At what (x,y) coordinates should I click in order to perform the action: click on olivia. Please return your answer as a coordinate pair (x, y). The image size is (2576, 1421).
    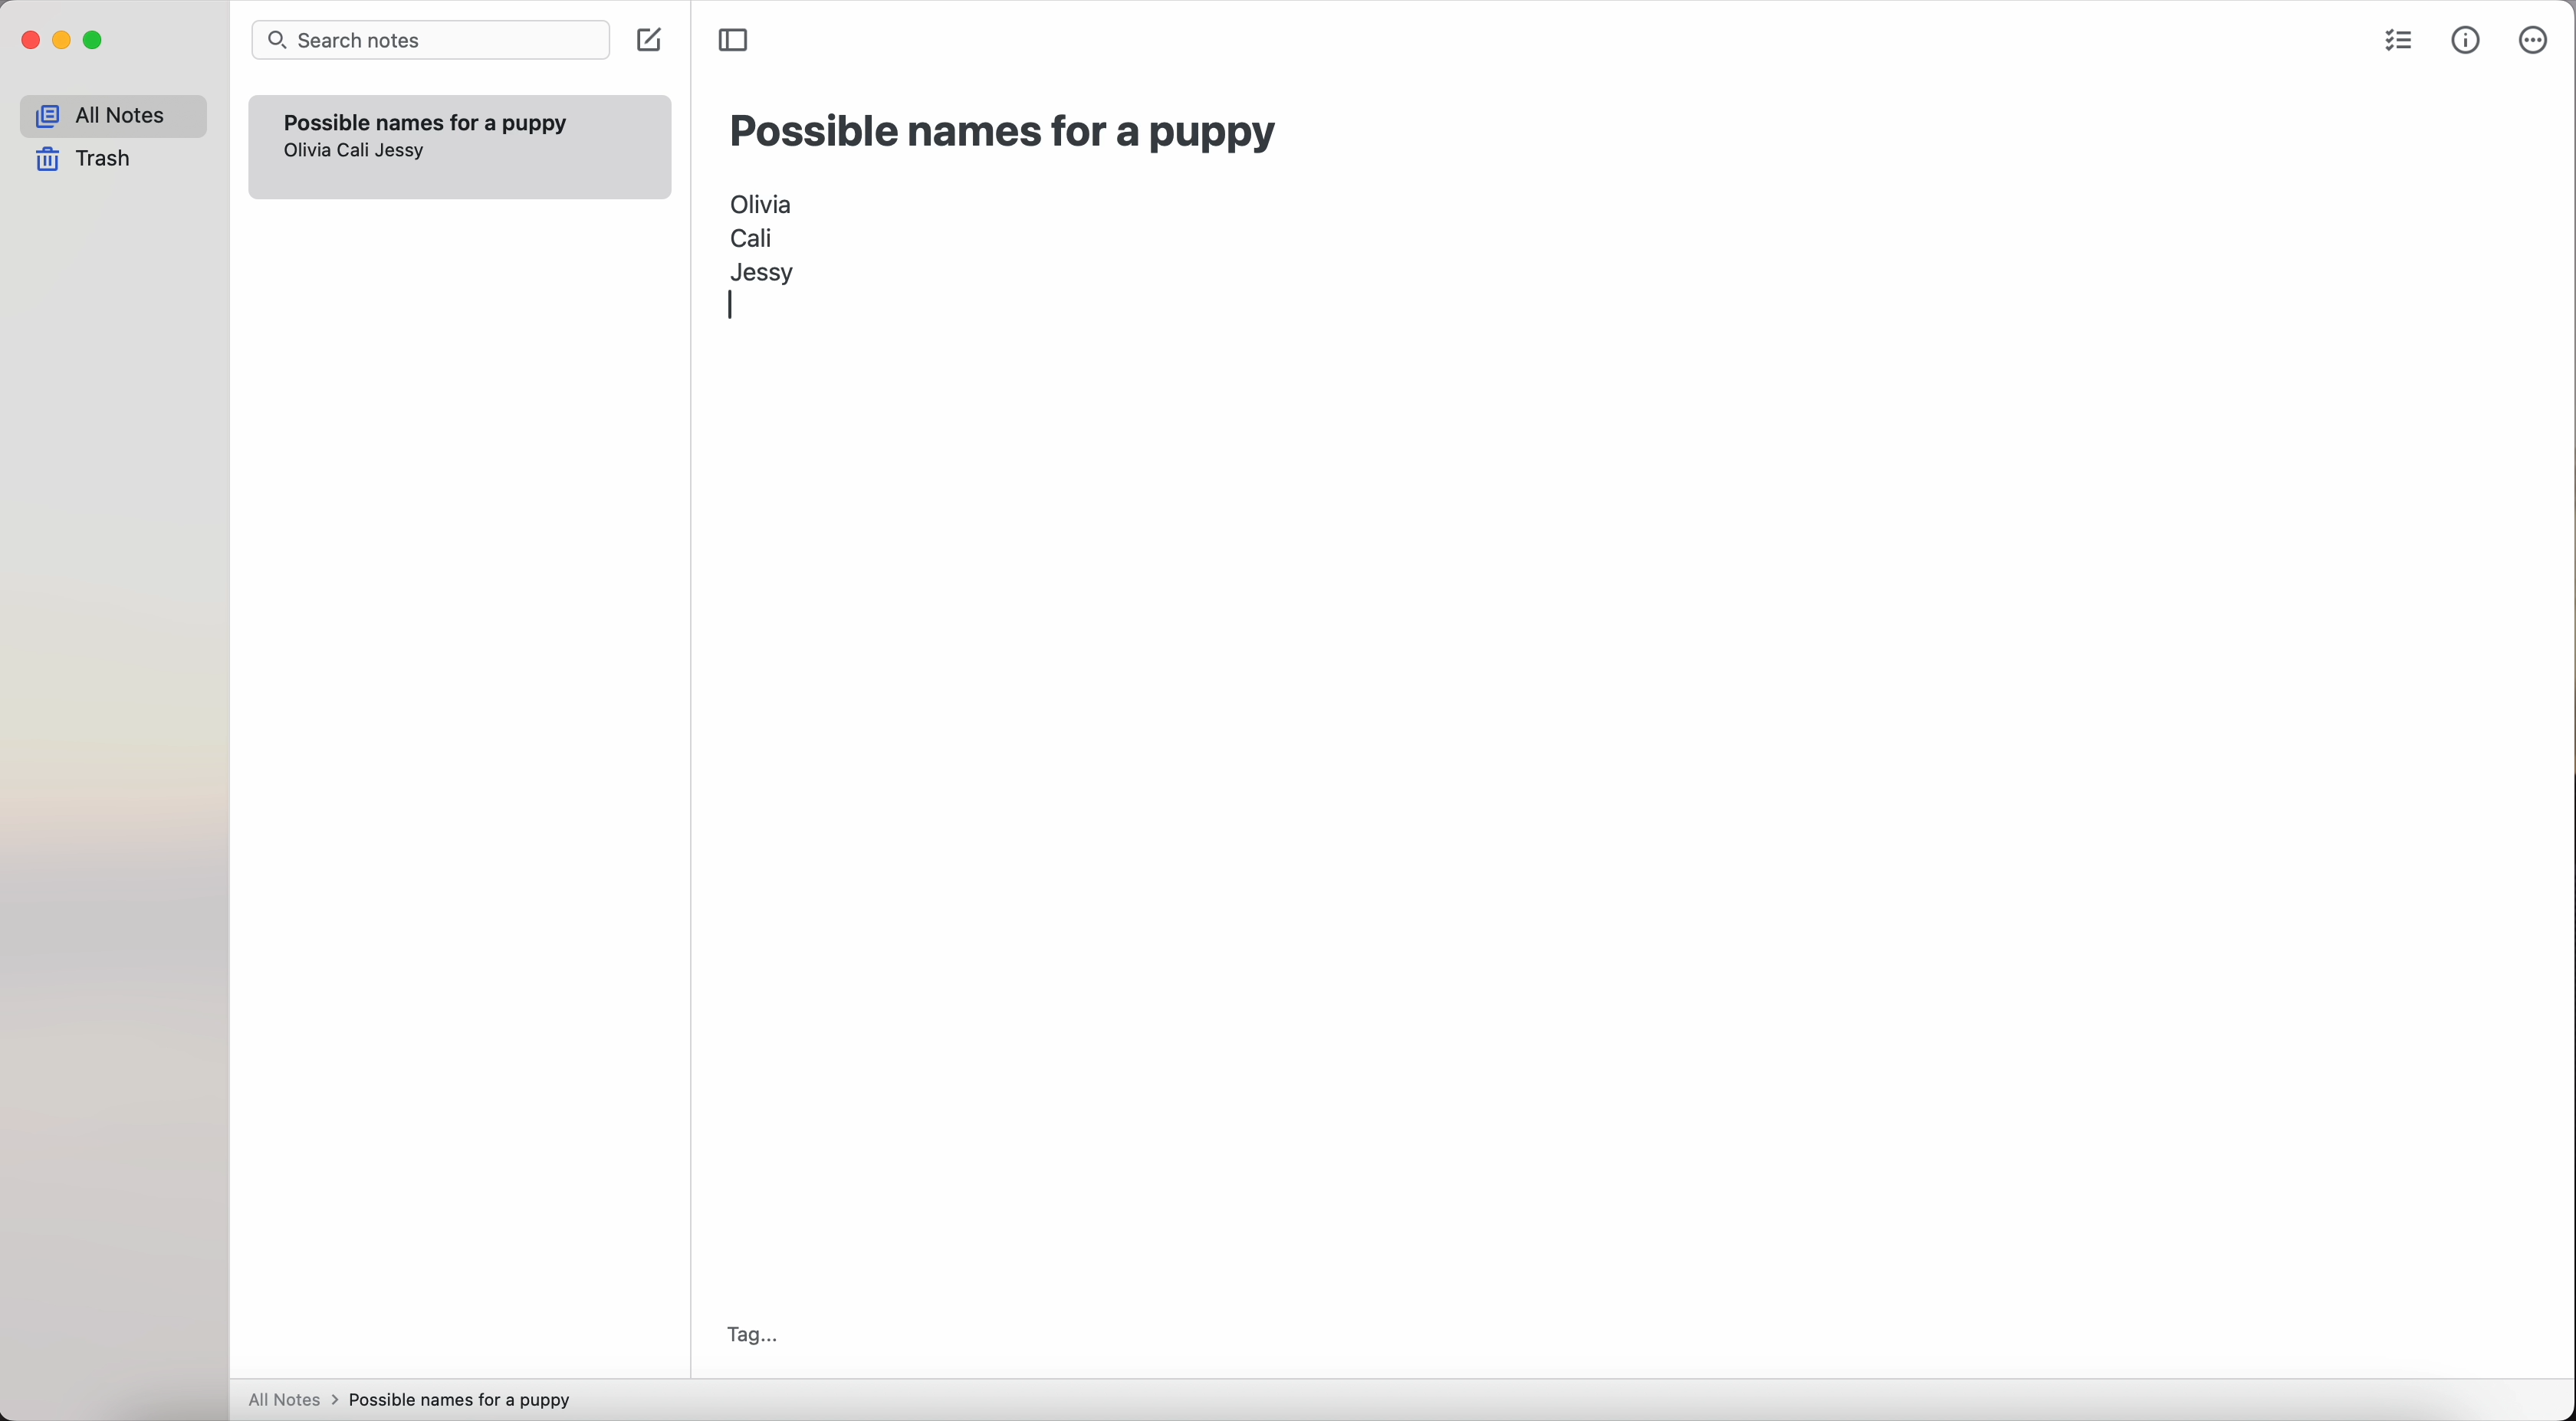
    Looking at the image, I should click on (309, 151).